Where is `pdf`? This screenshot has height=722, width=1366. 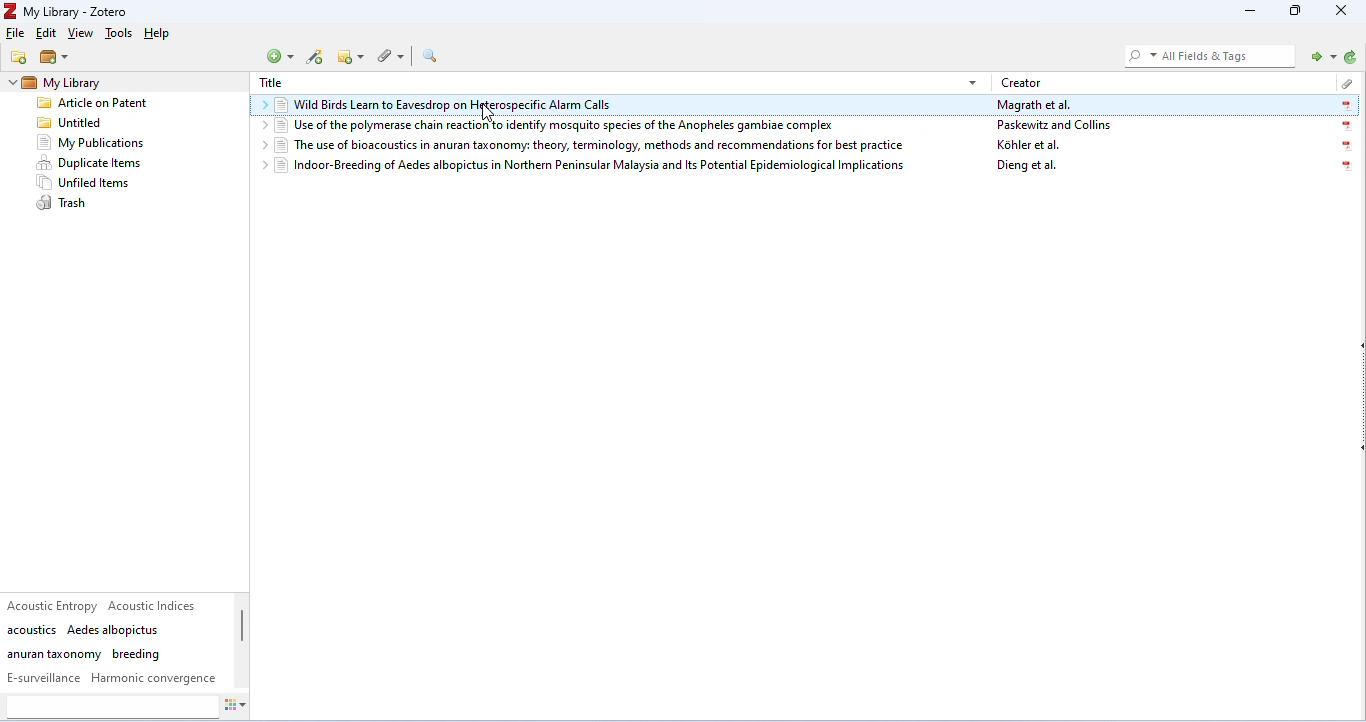 pdf is located at coordinates (1345, 106).